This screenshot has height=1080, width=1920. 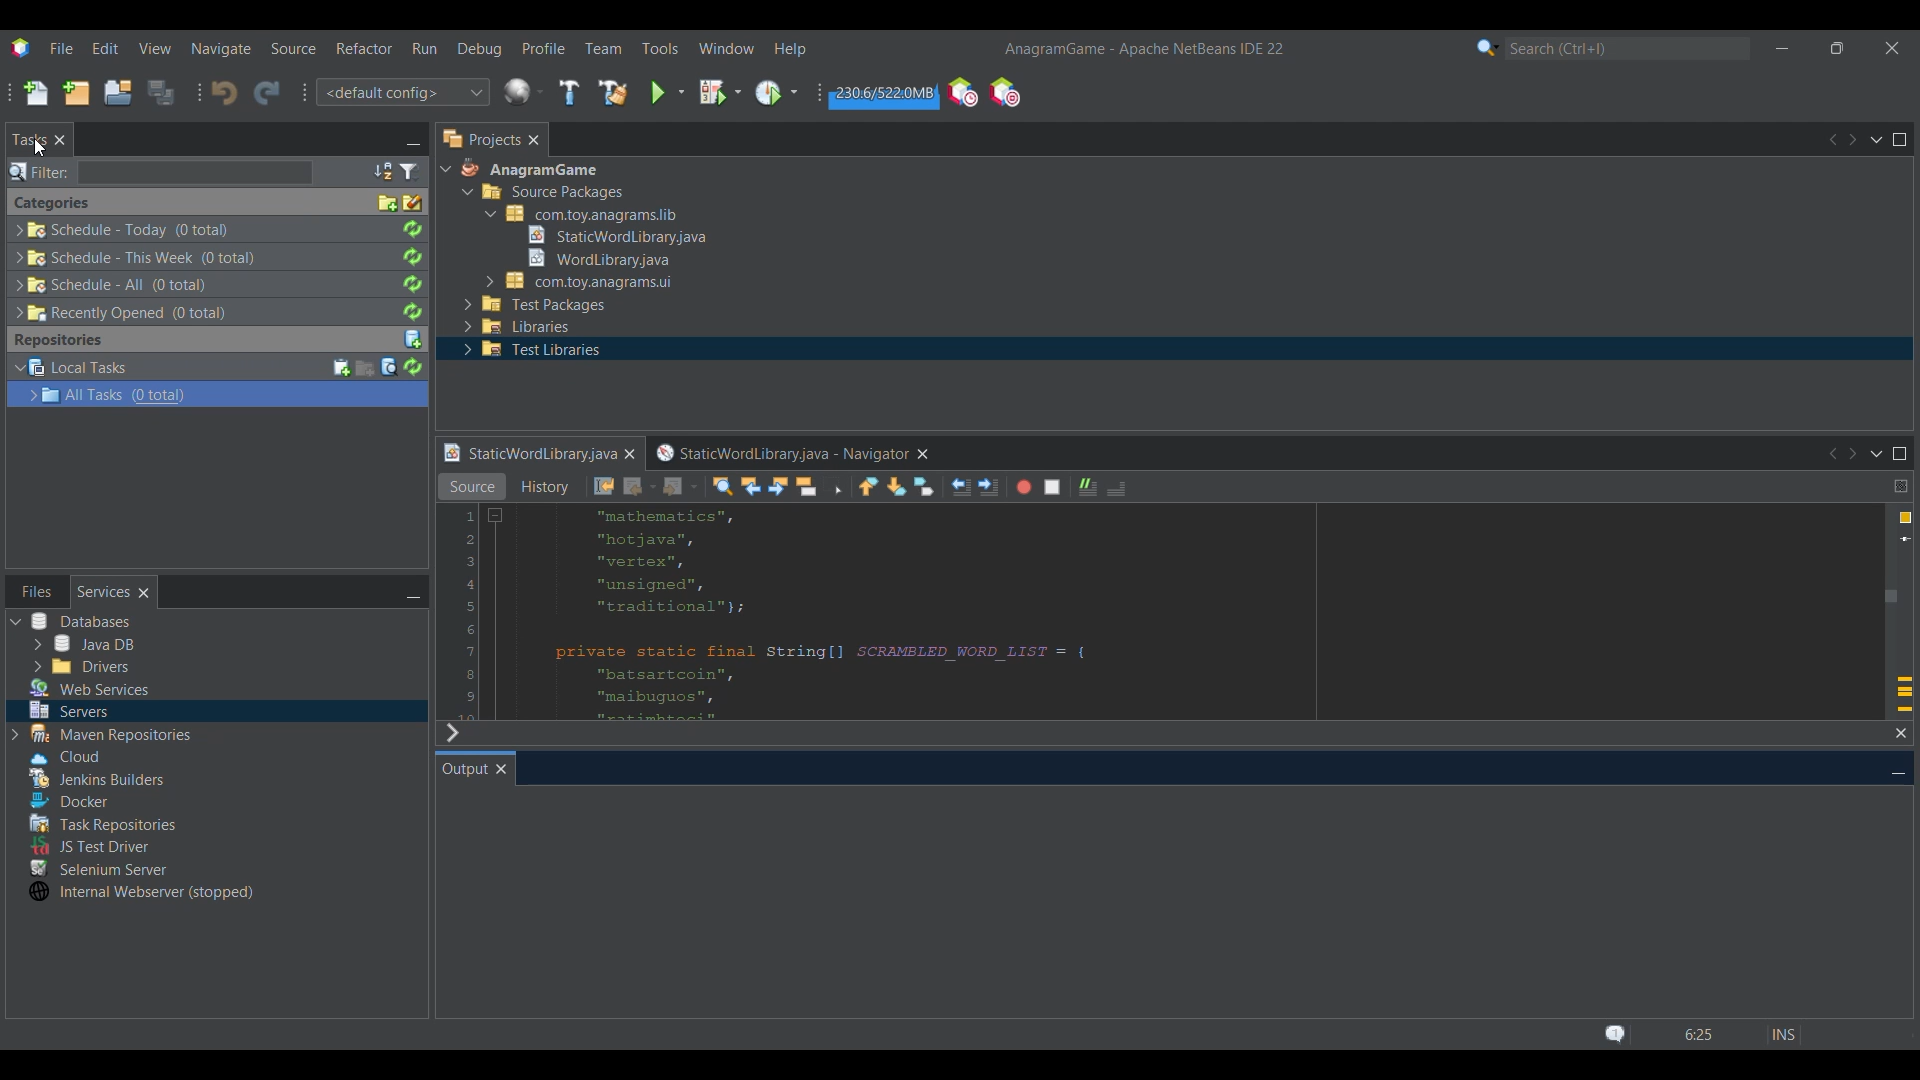 What do you see at coordinates (584, 281) in the screenshot?
I see `` at bounding box center [584, 281].